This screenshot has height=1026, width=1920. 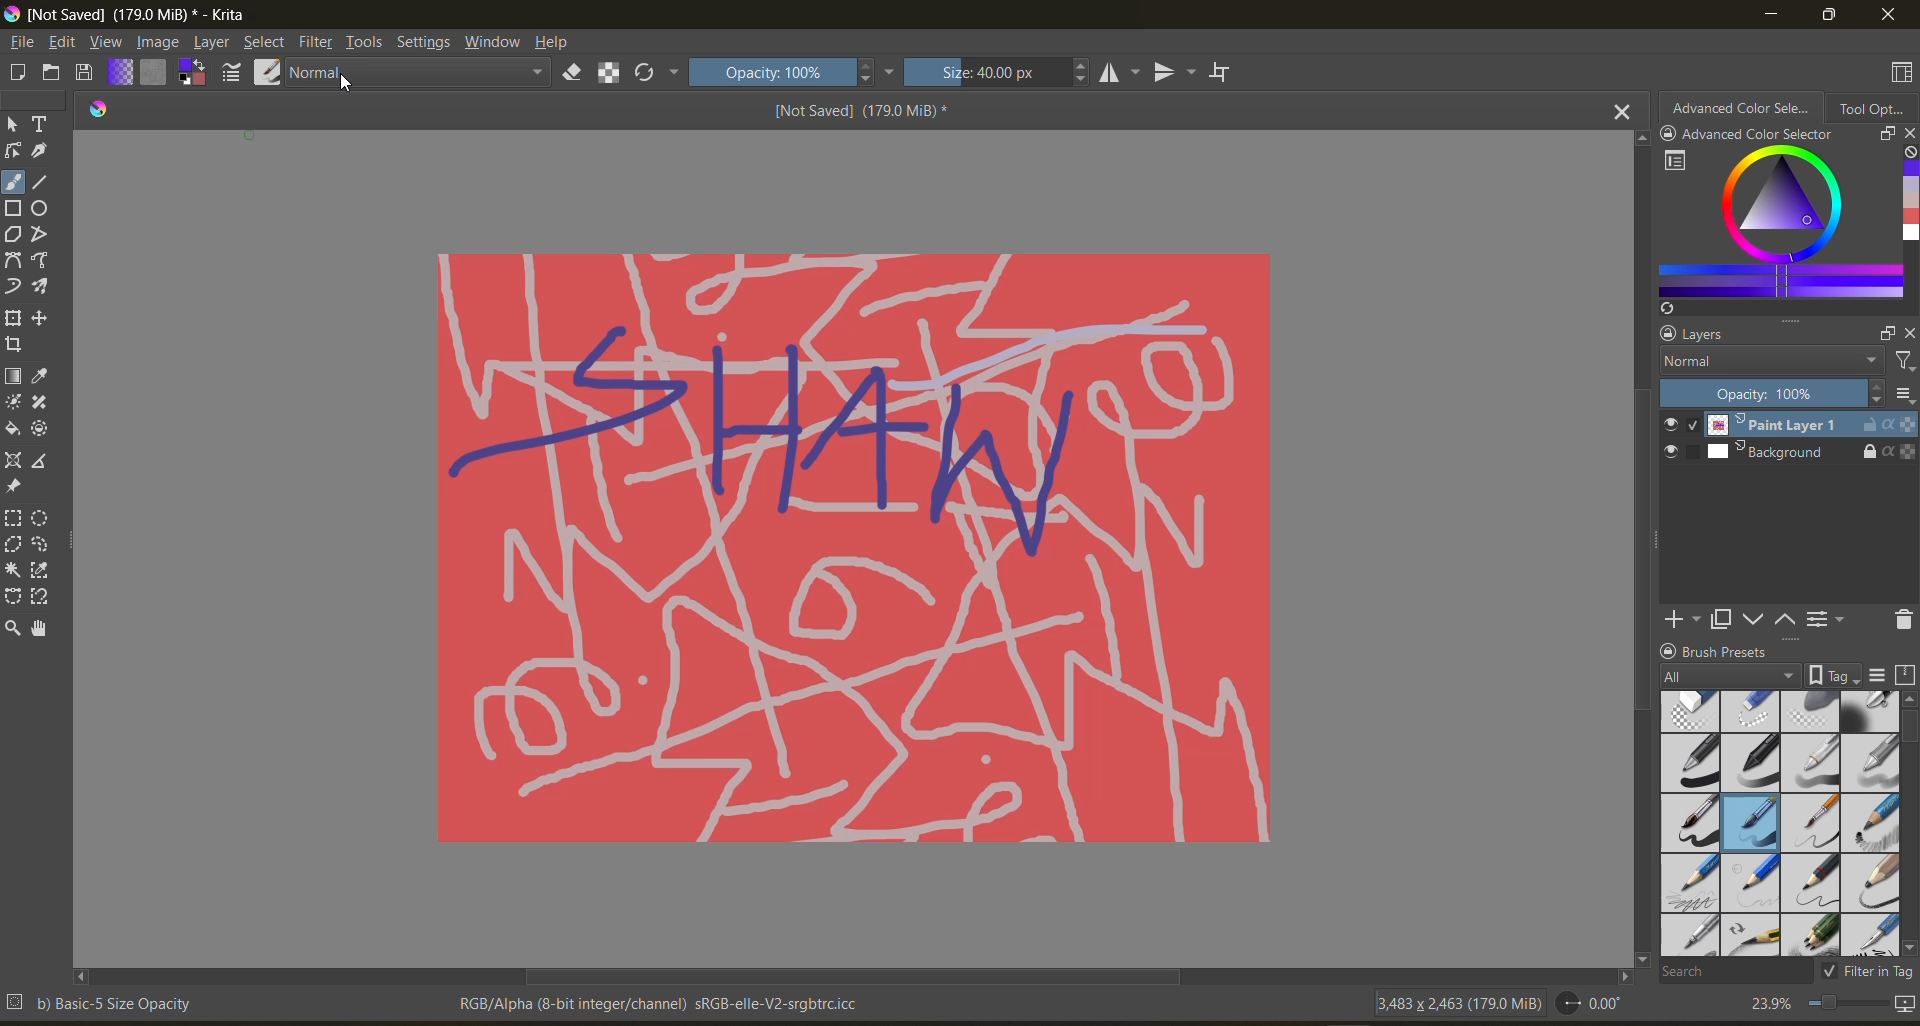 I want to click on edit brush settings, so click(x=233, y=73).